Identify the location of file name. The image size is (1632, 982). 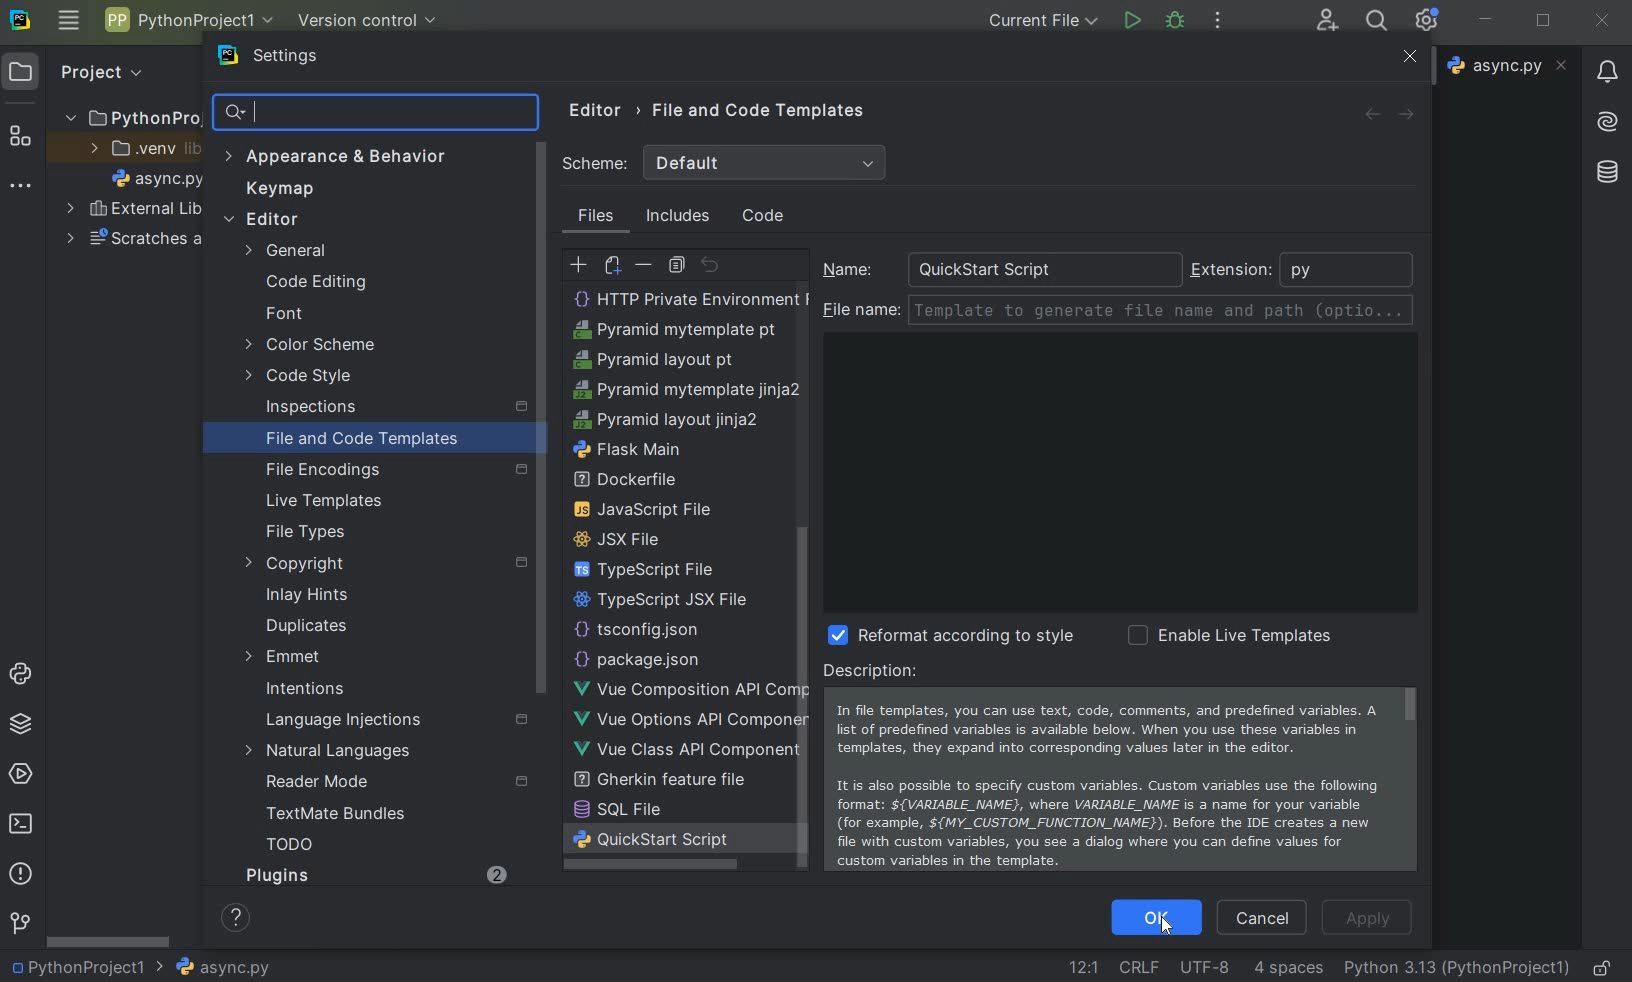
(226, 969).